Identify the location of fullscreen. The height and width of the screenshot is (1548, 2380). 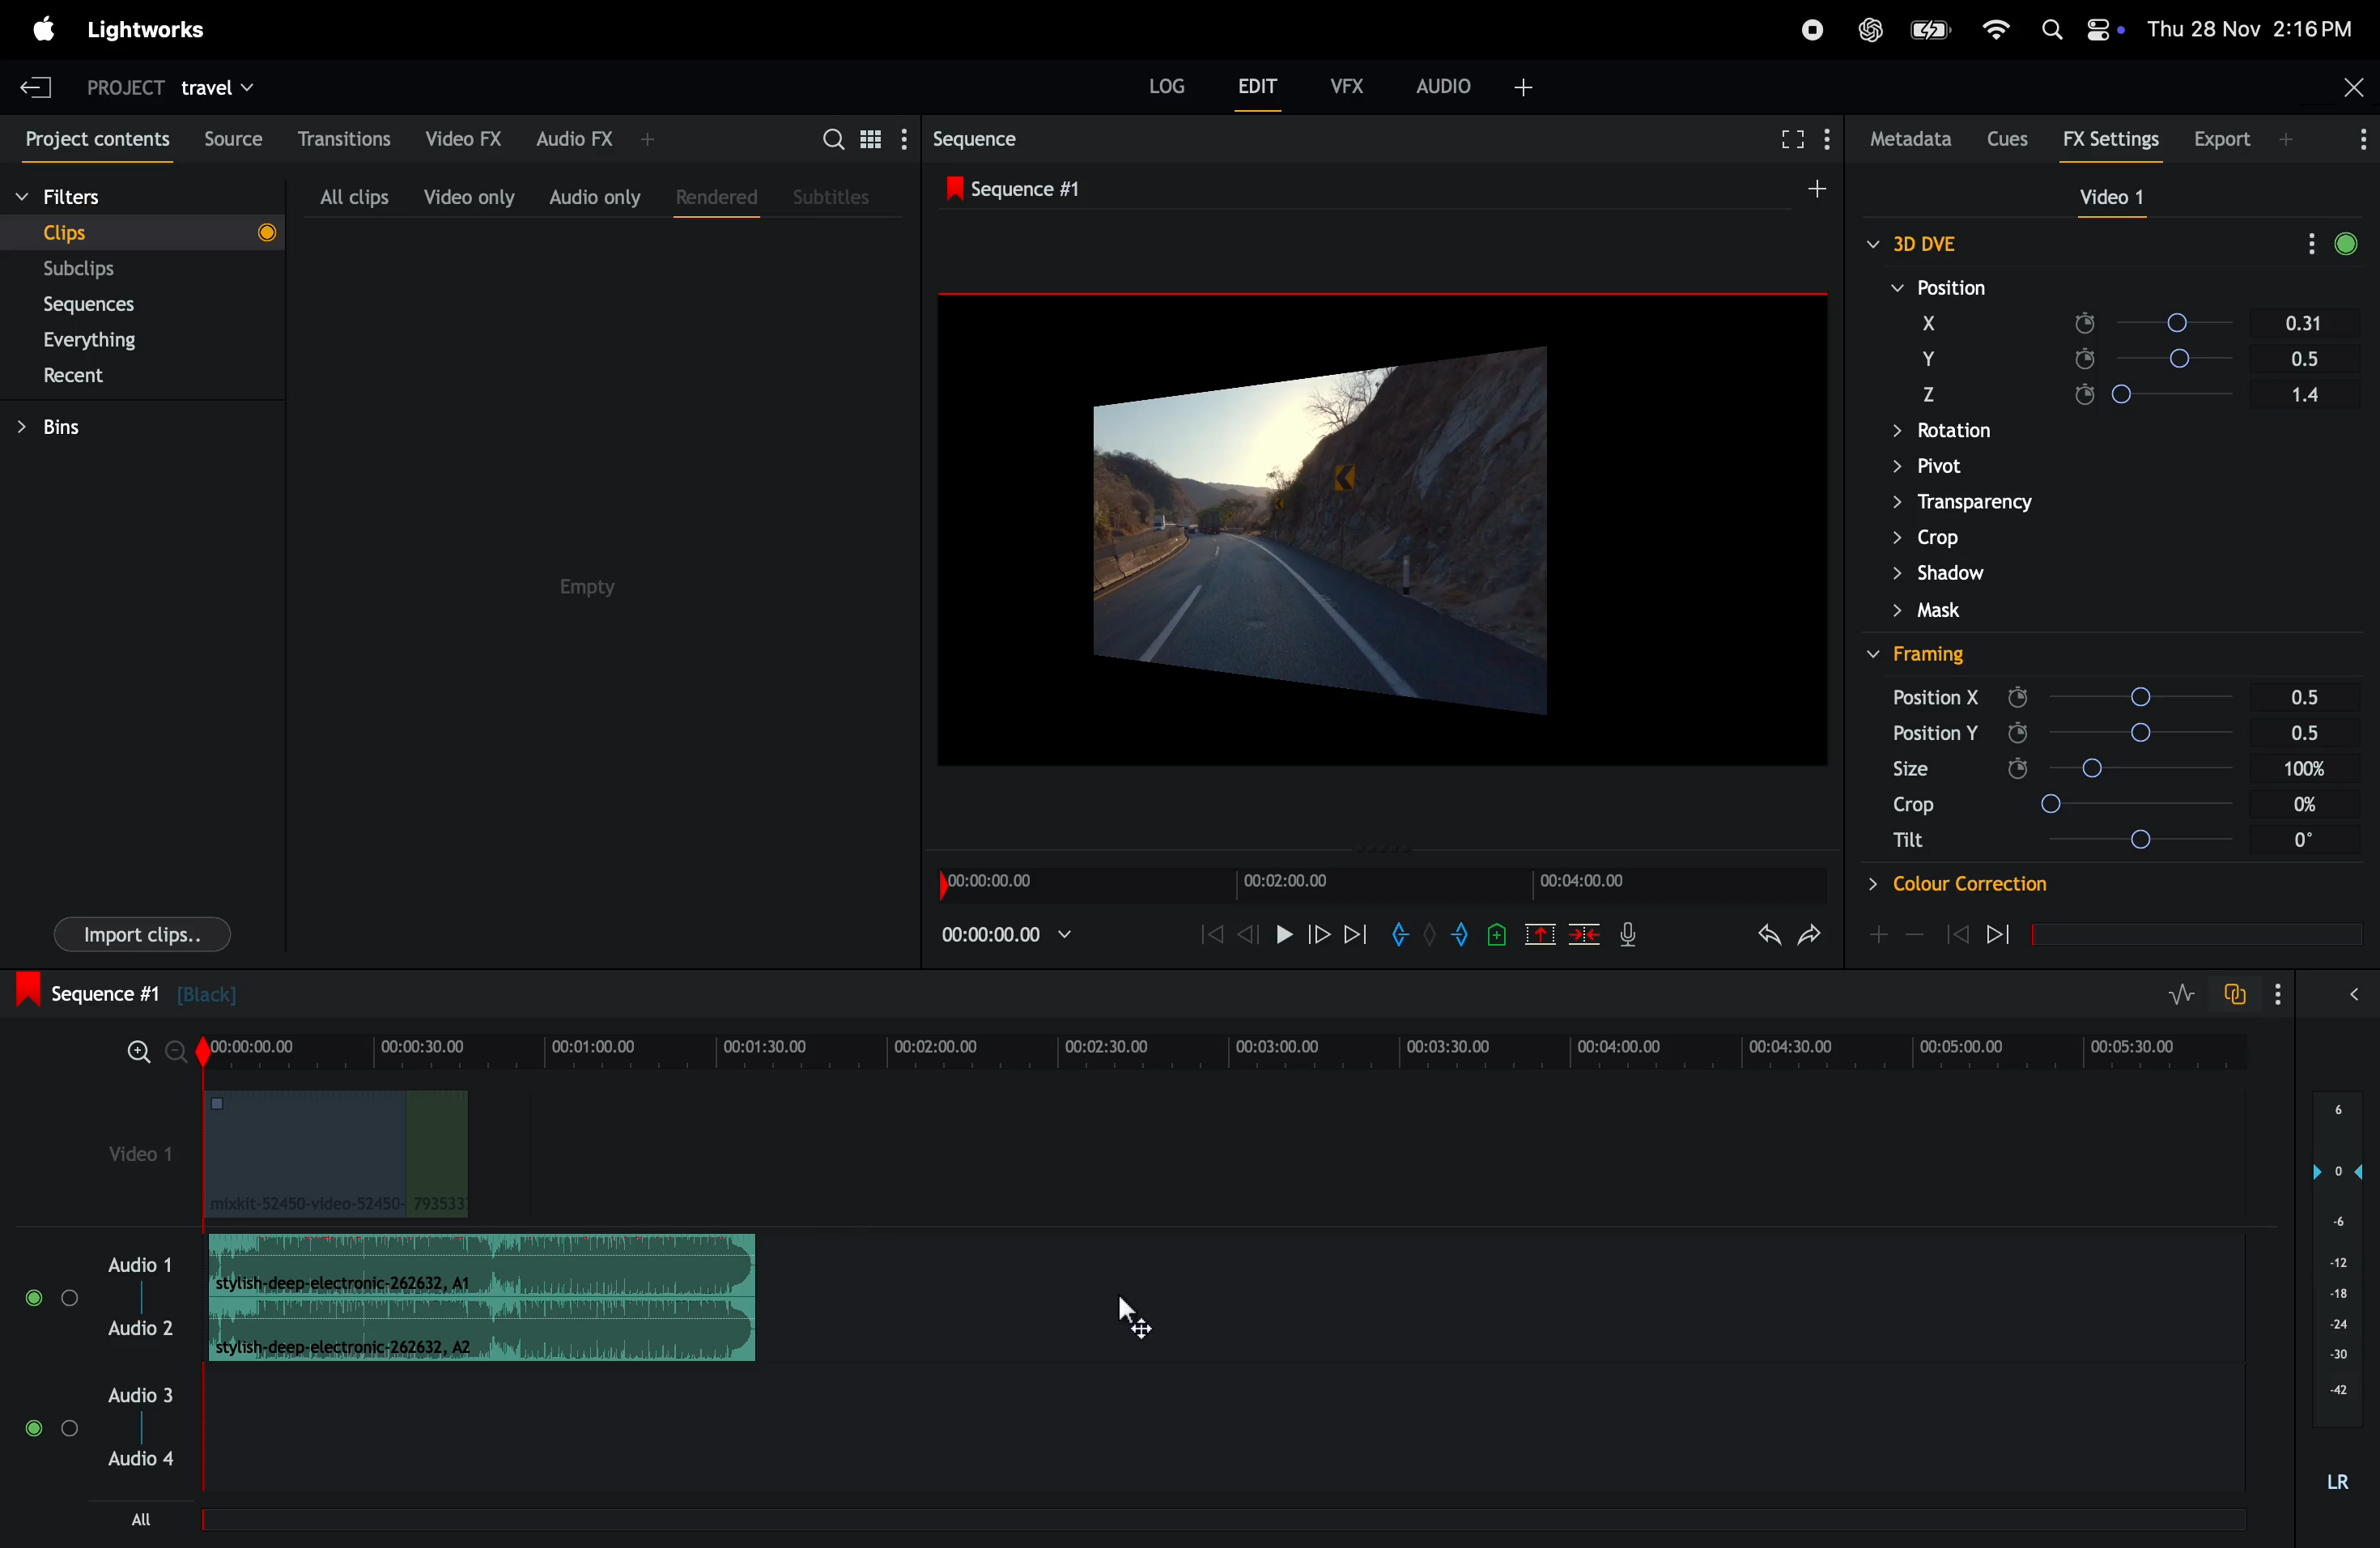
(1790, 139).